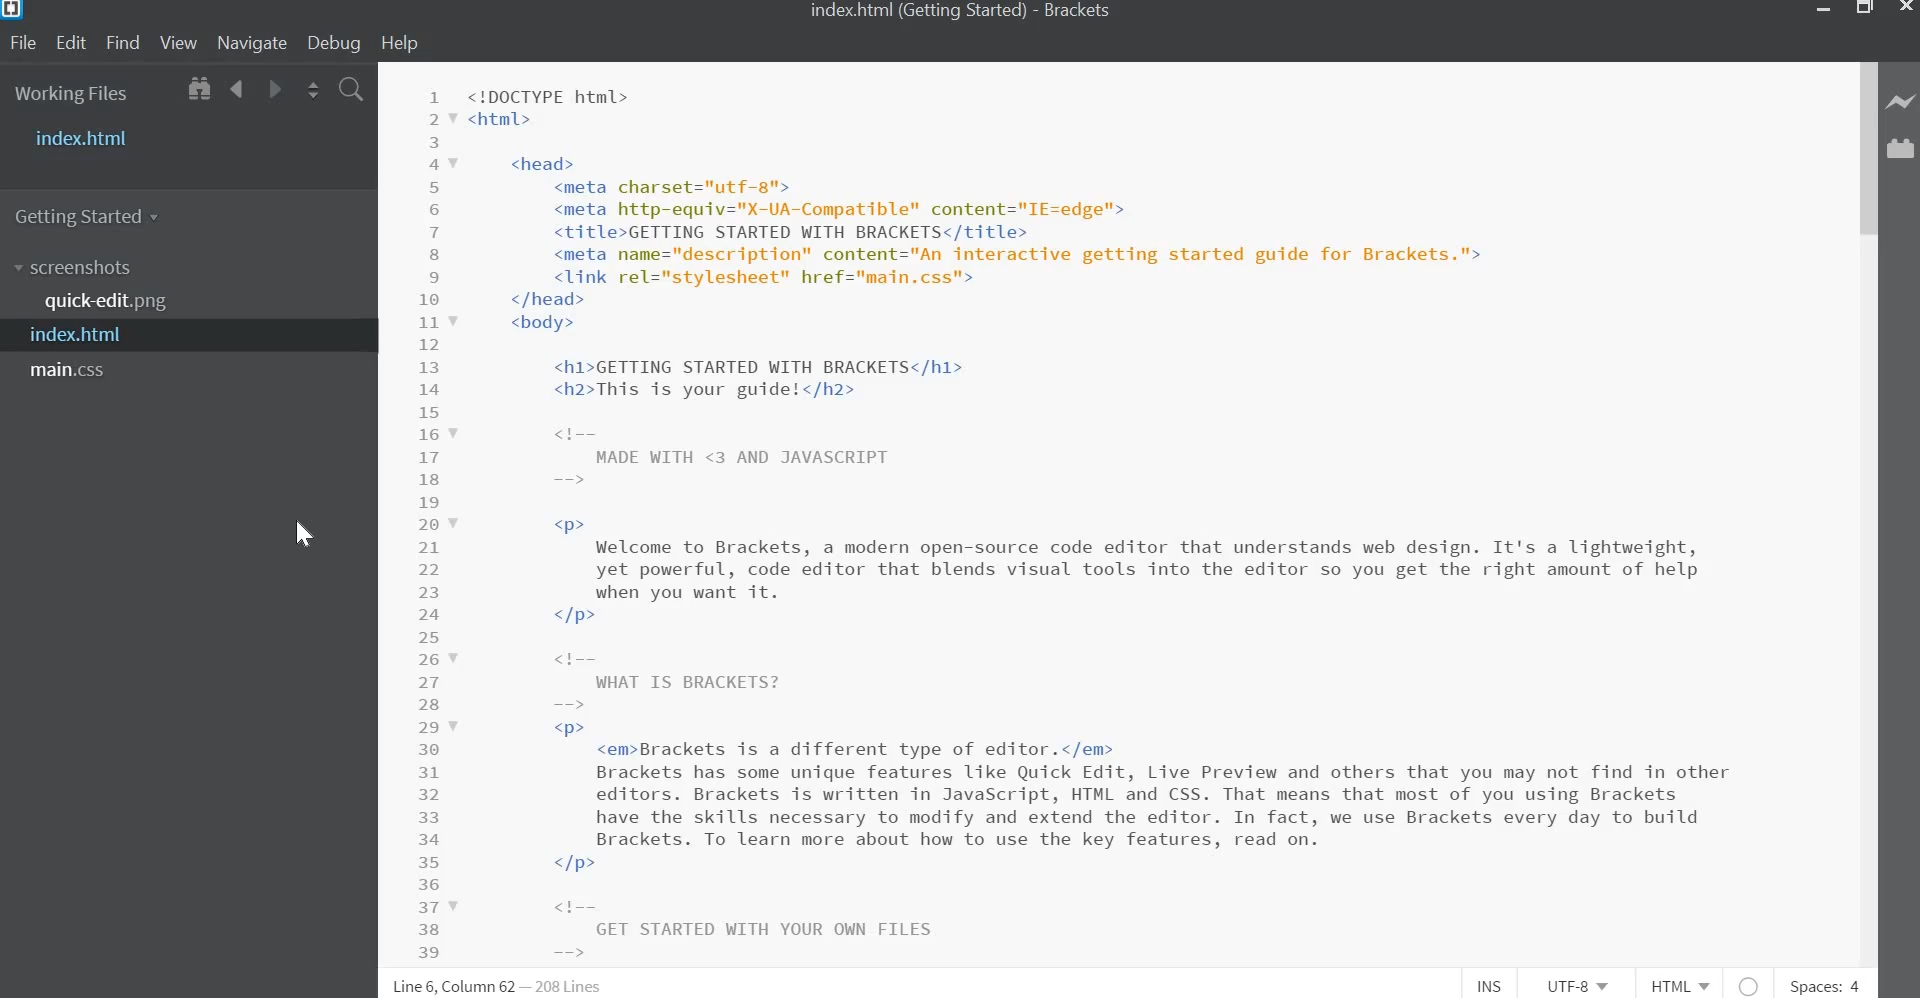 This screenshot has height=998, width=1920. I want to click on Split the Editor Vertically or Horizontally, so click(313, 91).